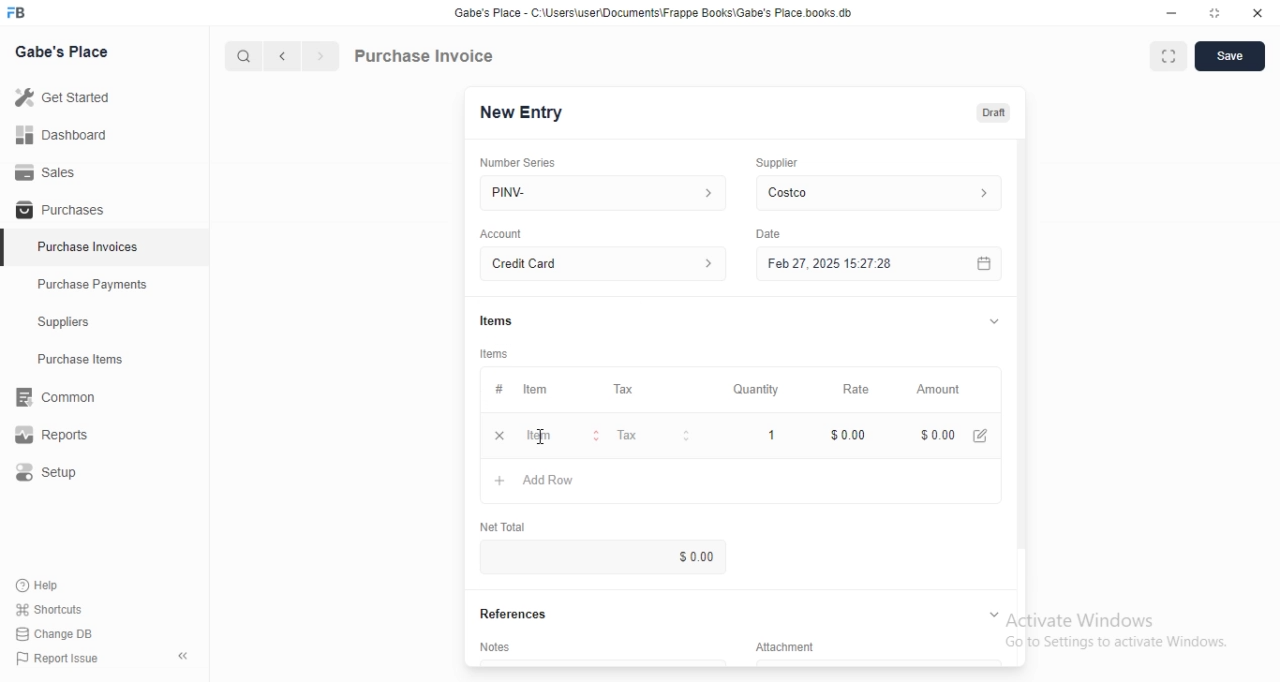 The height and width of the screenshot is (682, 1280). What do you see at coordinates (994, 321) in the screenshot?
I see `Collapse` at bounding box center [994, 321].